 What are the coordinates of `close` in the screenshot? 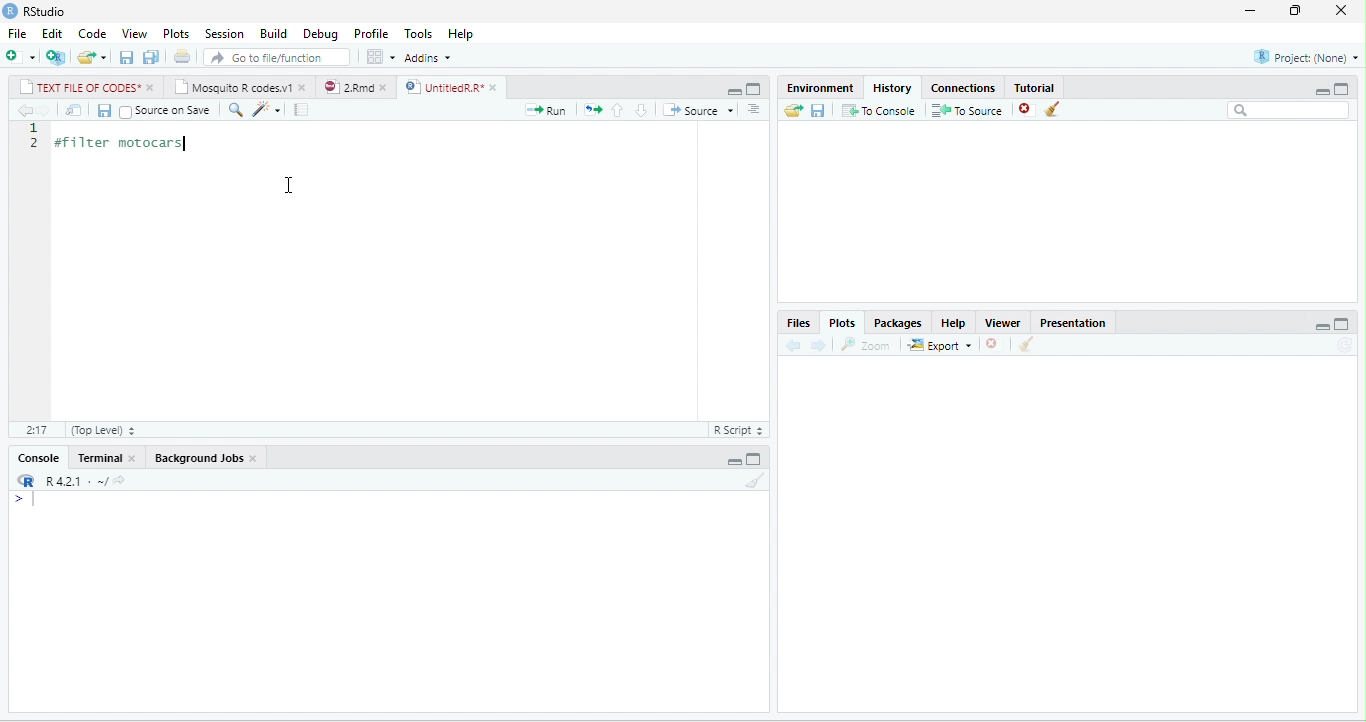 It's located at (496, 88).